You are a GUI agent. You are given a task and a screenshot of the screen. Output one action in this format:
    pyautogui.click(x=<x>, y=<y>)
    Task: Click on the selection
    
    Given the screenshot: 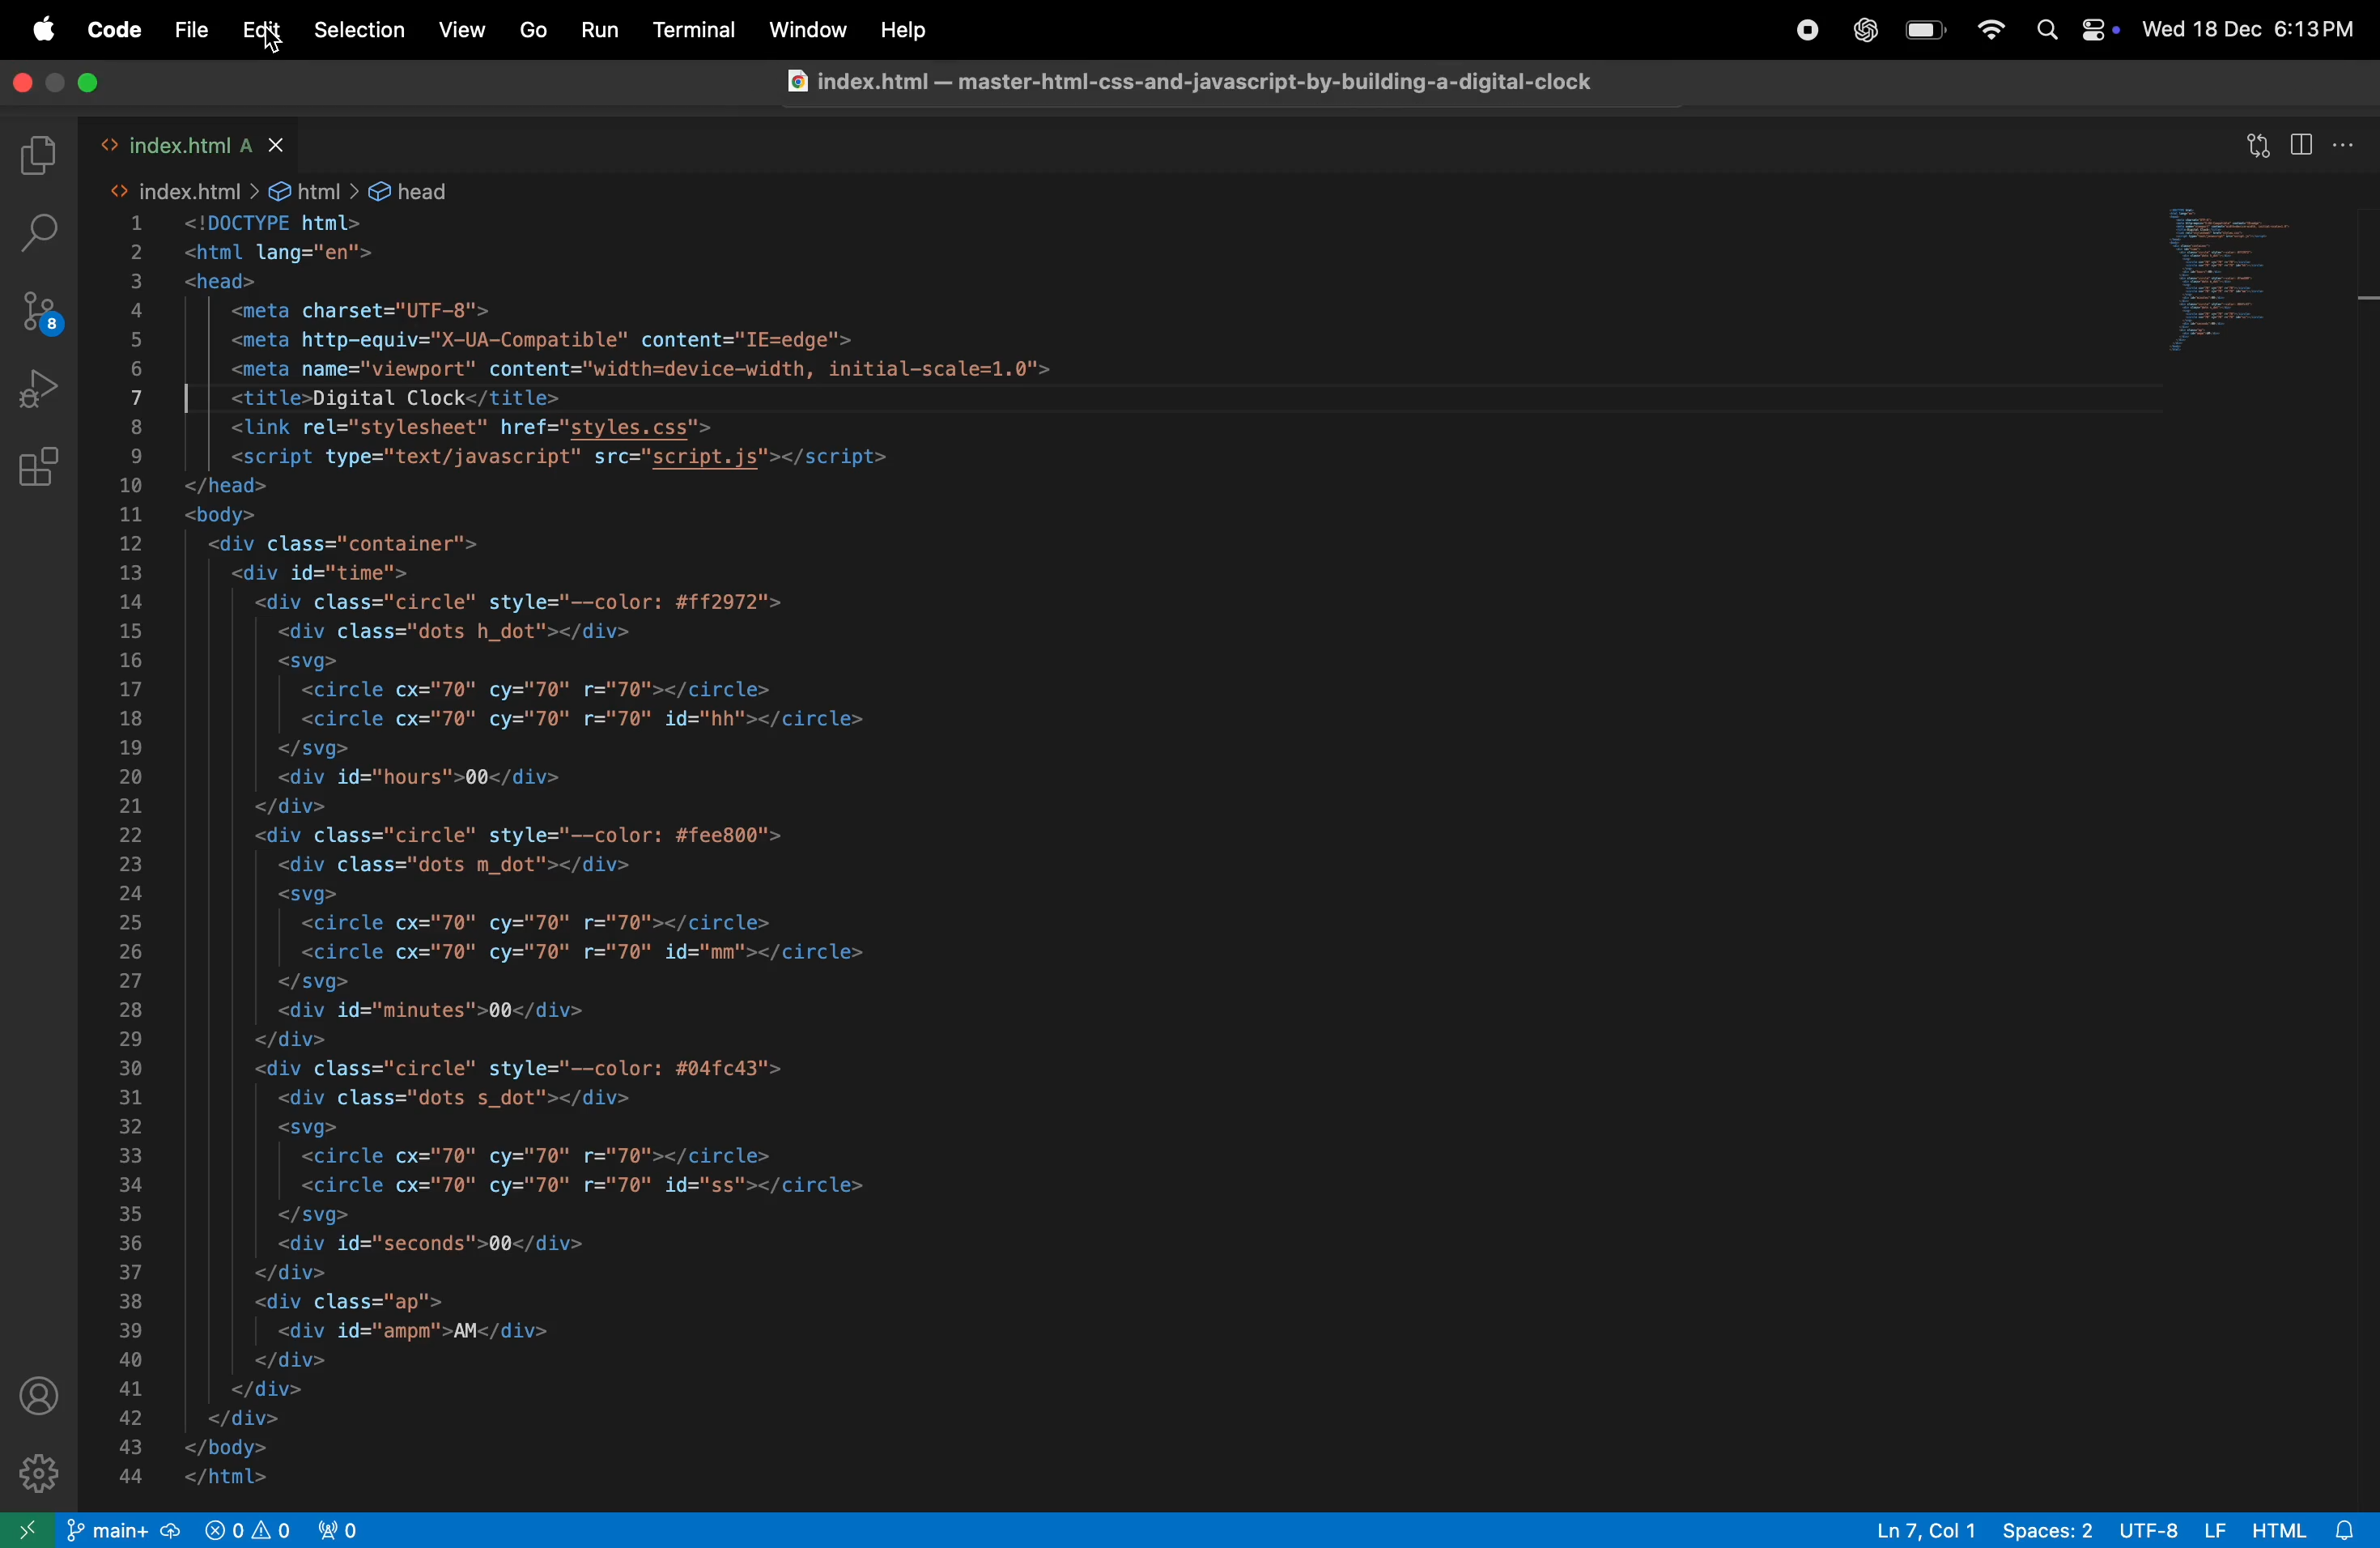 What is the action you would take?
    pyautogui.click(x=353, y=30)
    